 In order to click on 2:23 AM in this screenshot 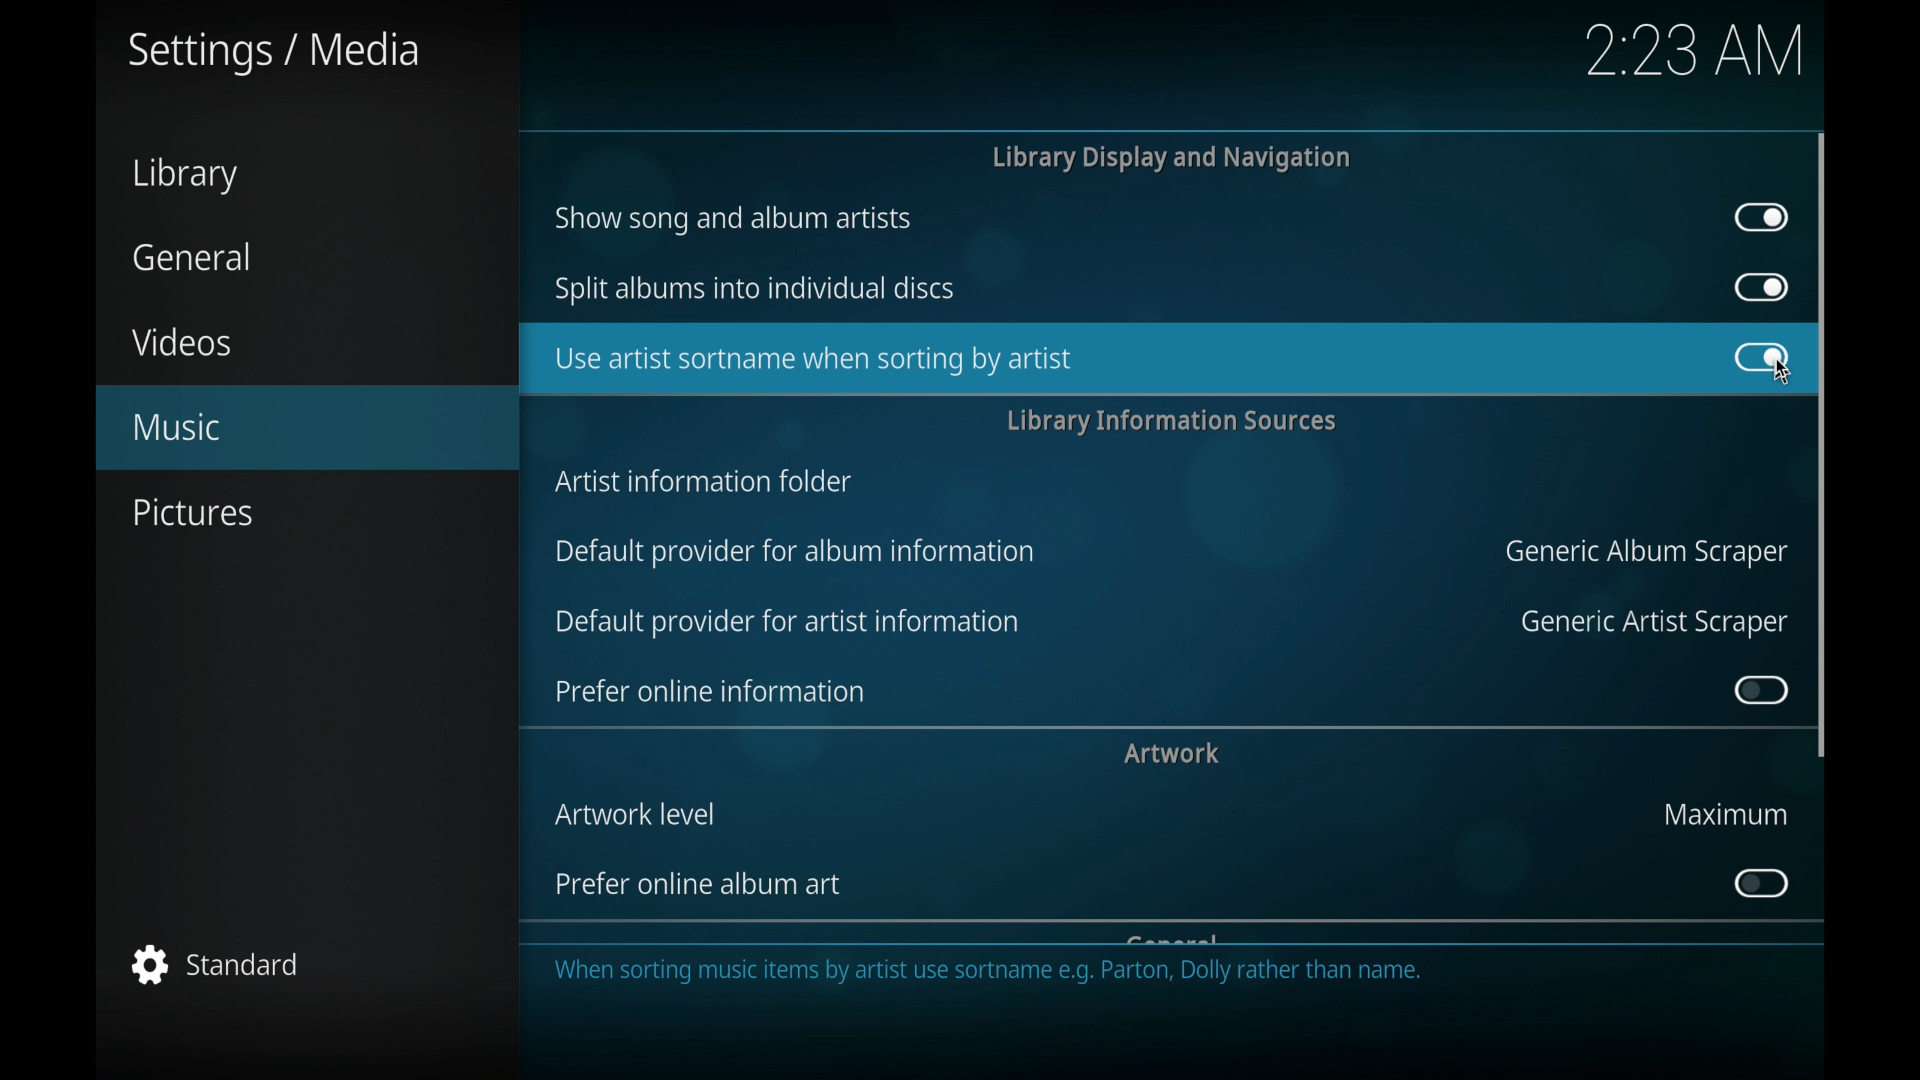, I will do `click(1699, 54)`.